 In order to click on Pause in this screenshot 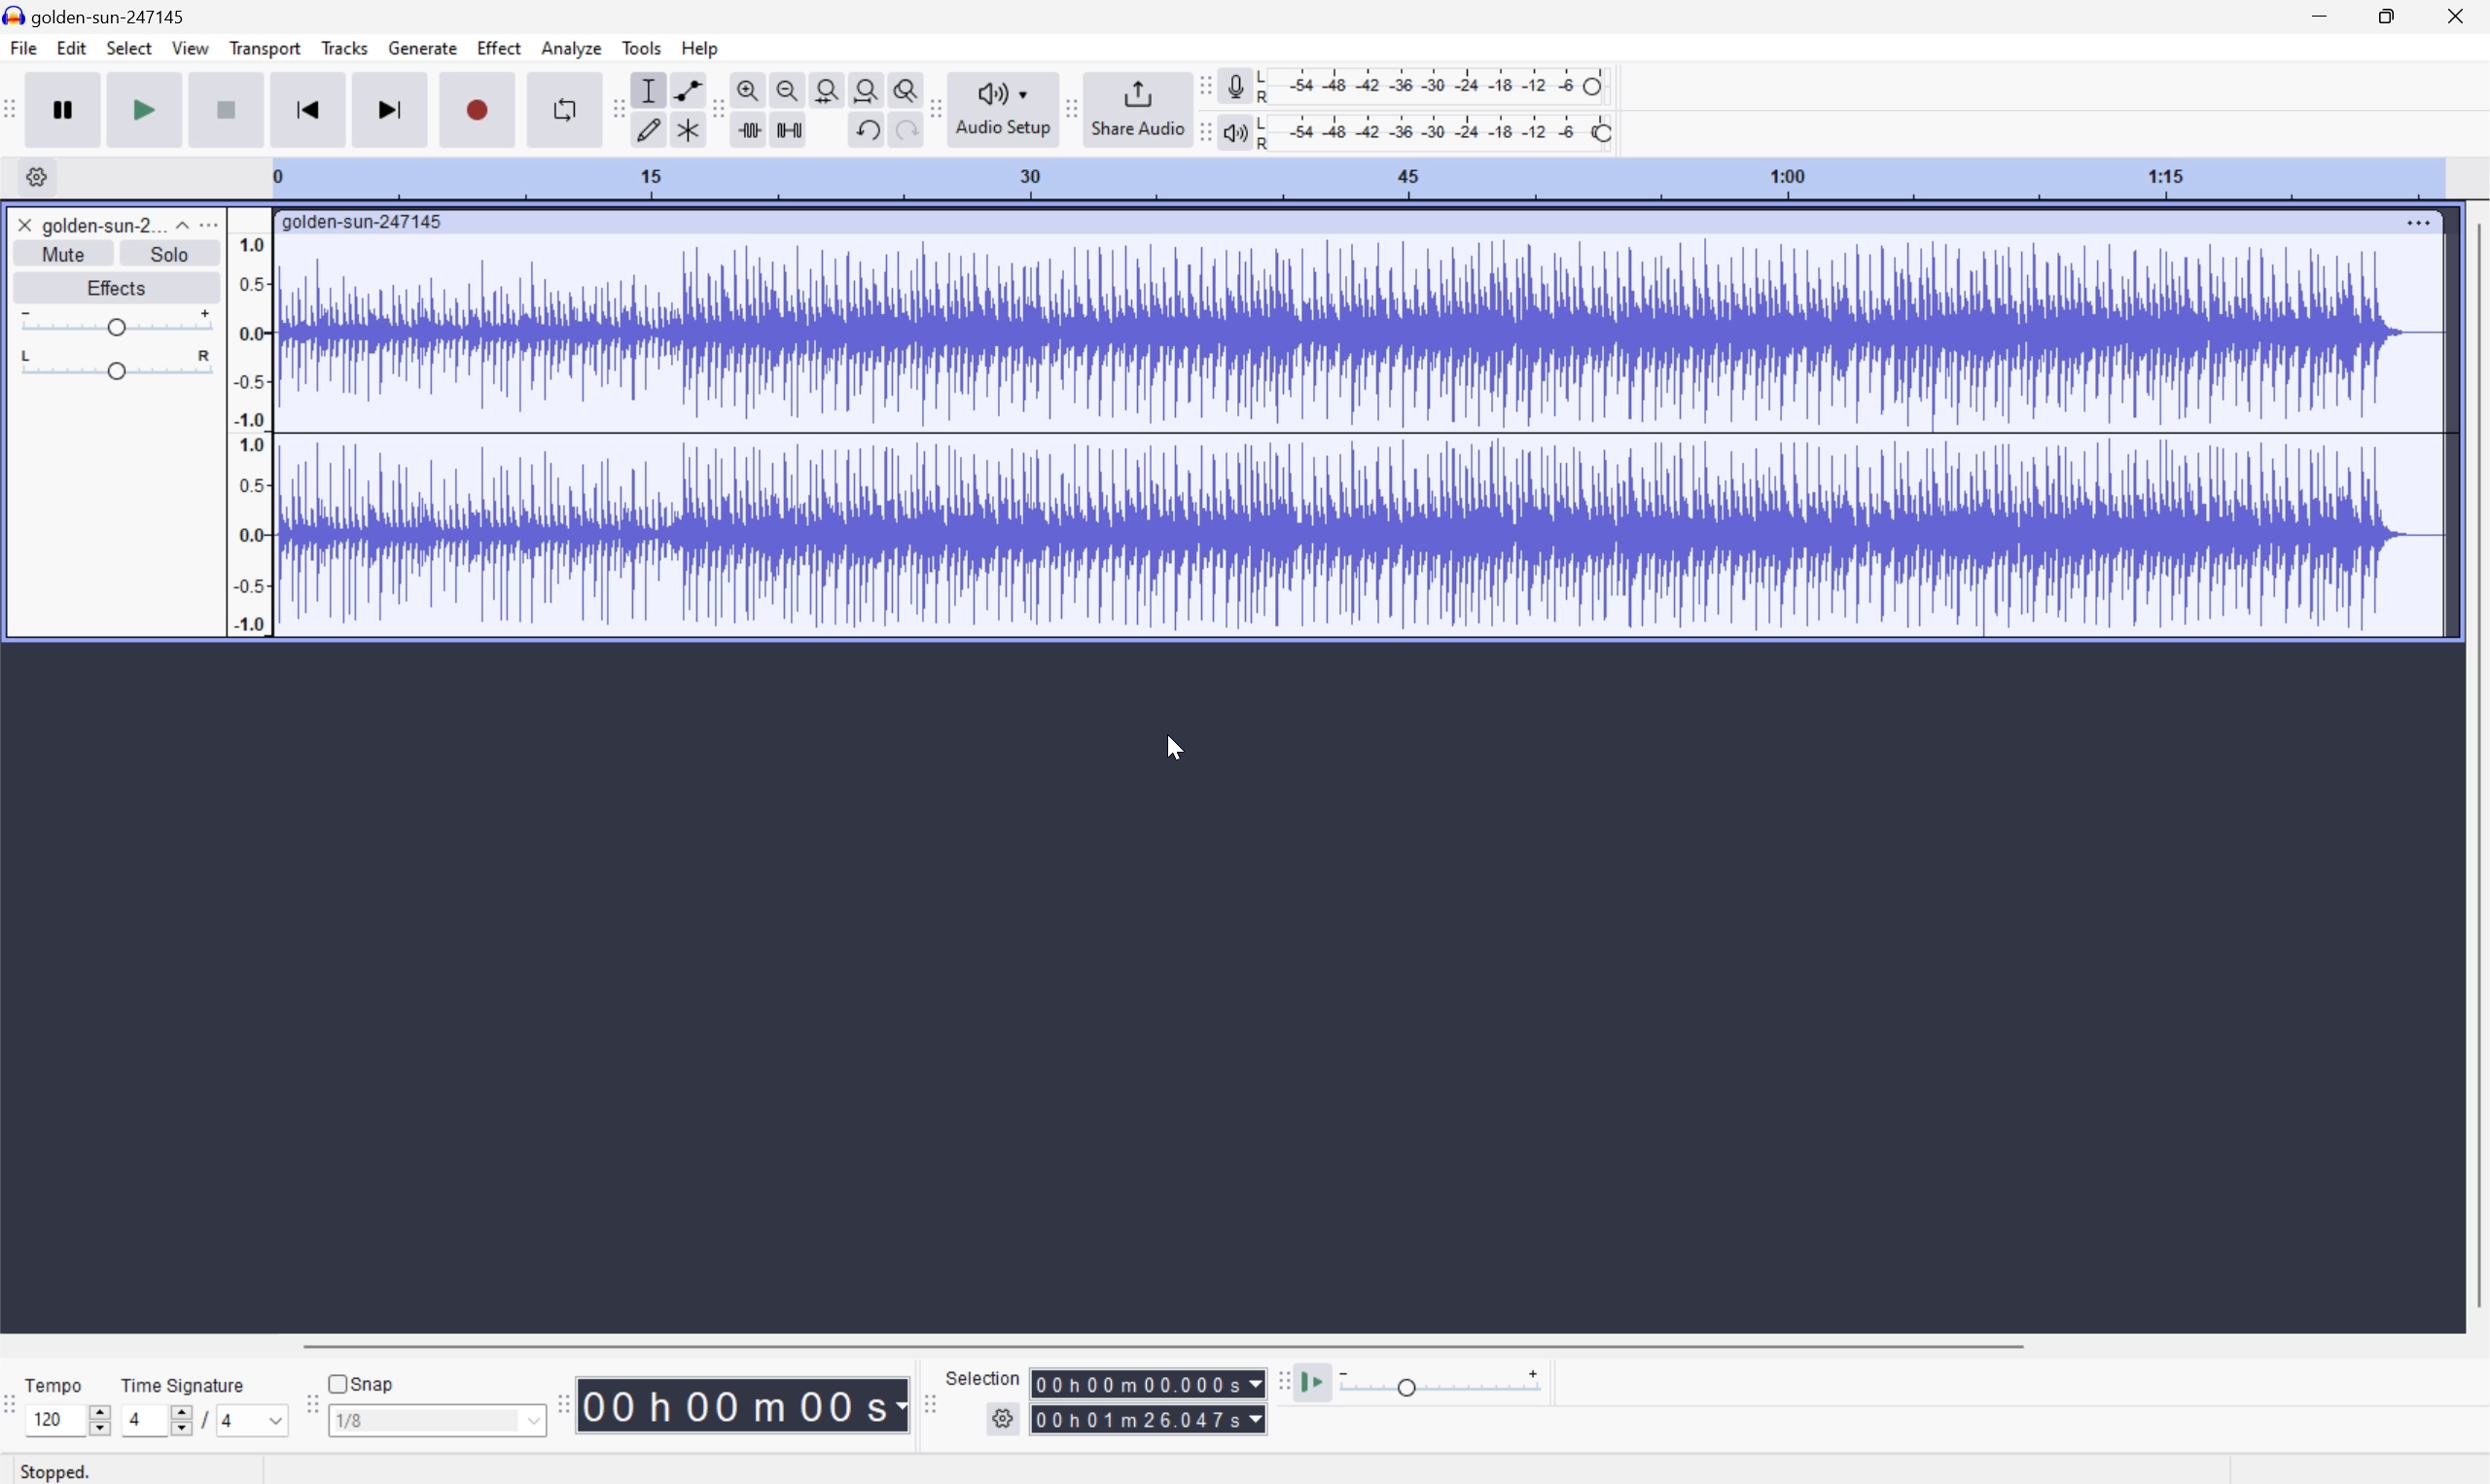, I will do `click(67, 108)`.